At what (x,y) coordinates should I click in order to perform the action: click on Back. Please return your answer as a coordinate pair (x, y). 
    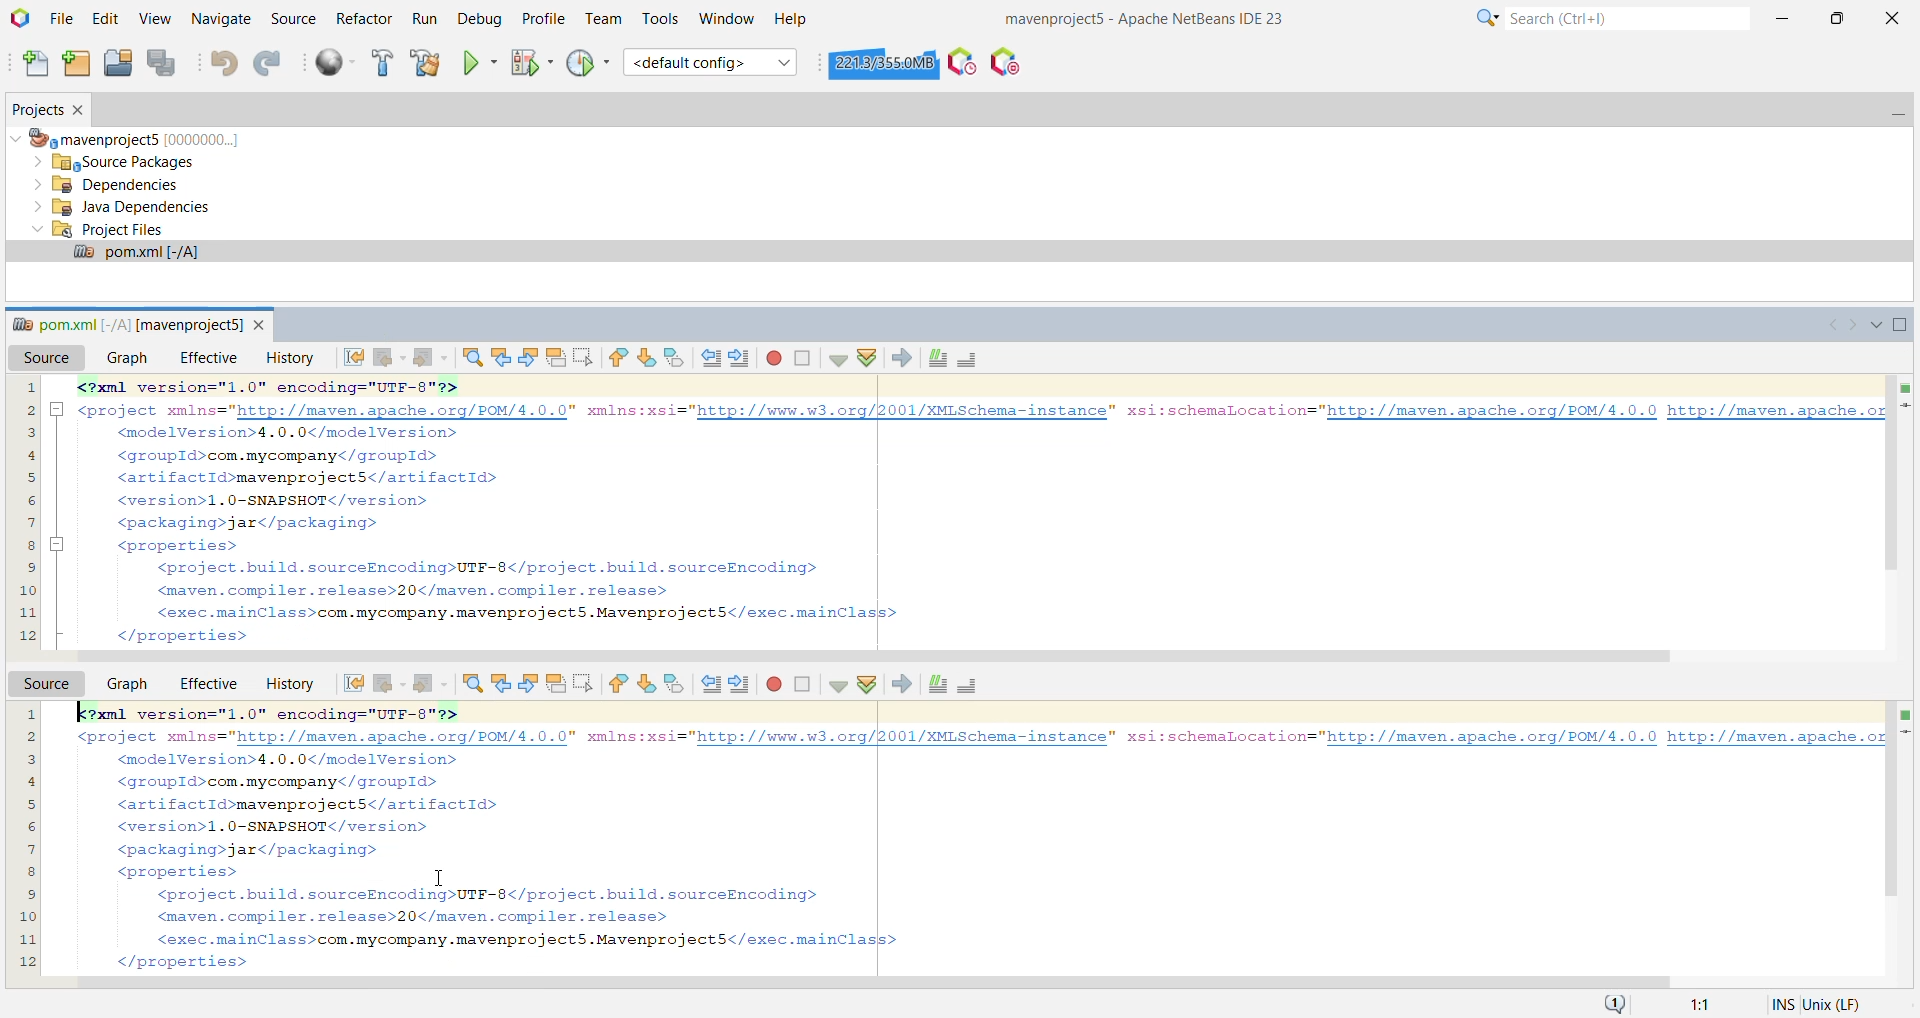
    Looking at the image, I should click on (390, 683).